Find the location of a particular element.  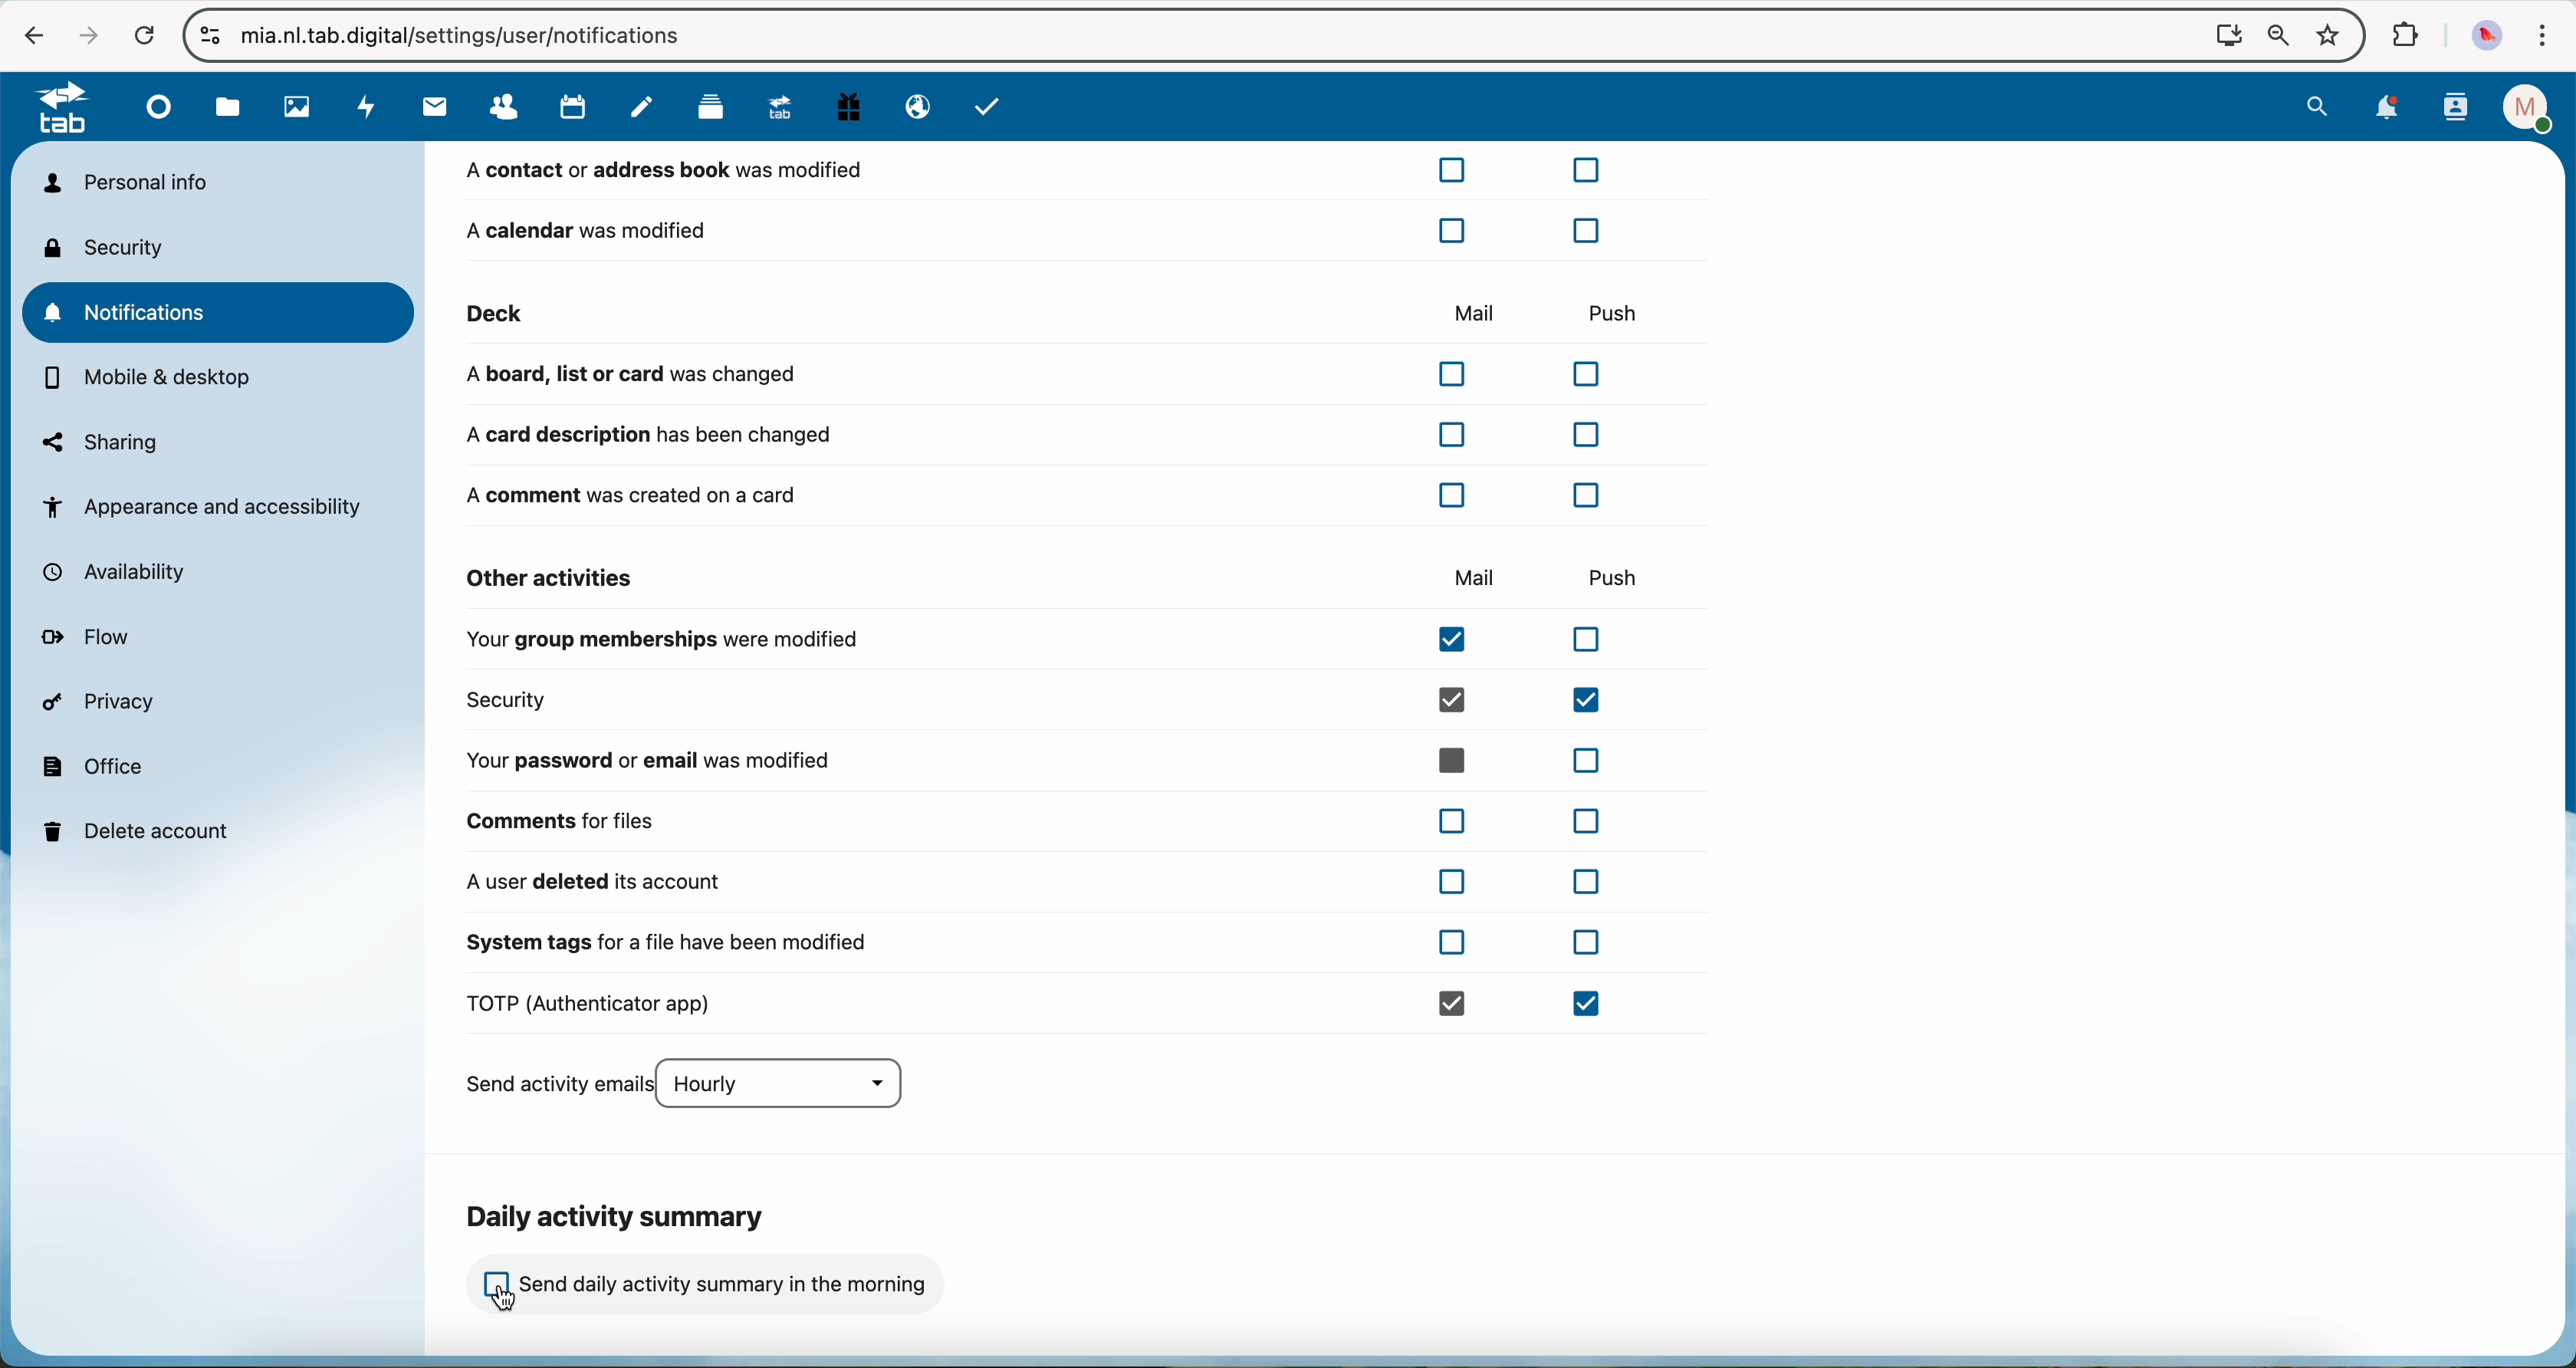

contacts is located at coordinates (509, 107).